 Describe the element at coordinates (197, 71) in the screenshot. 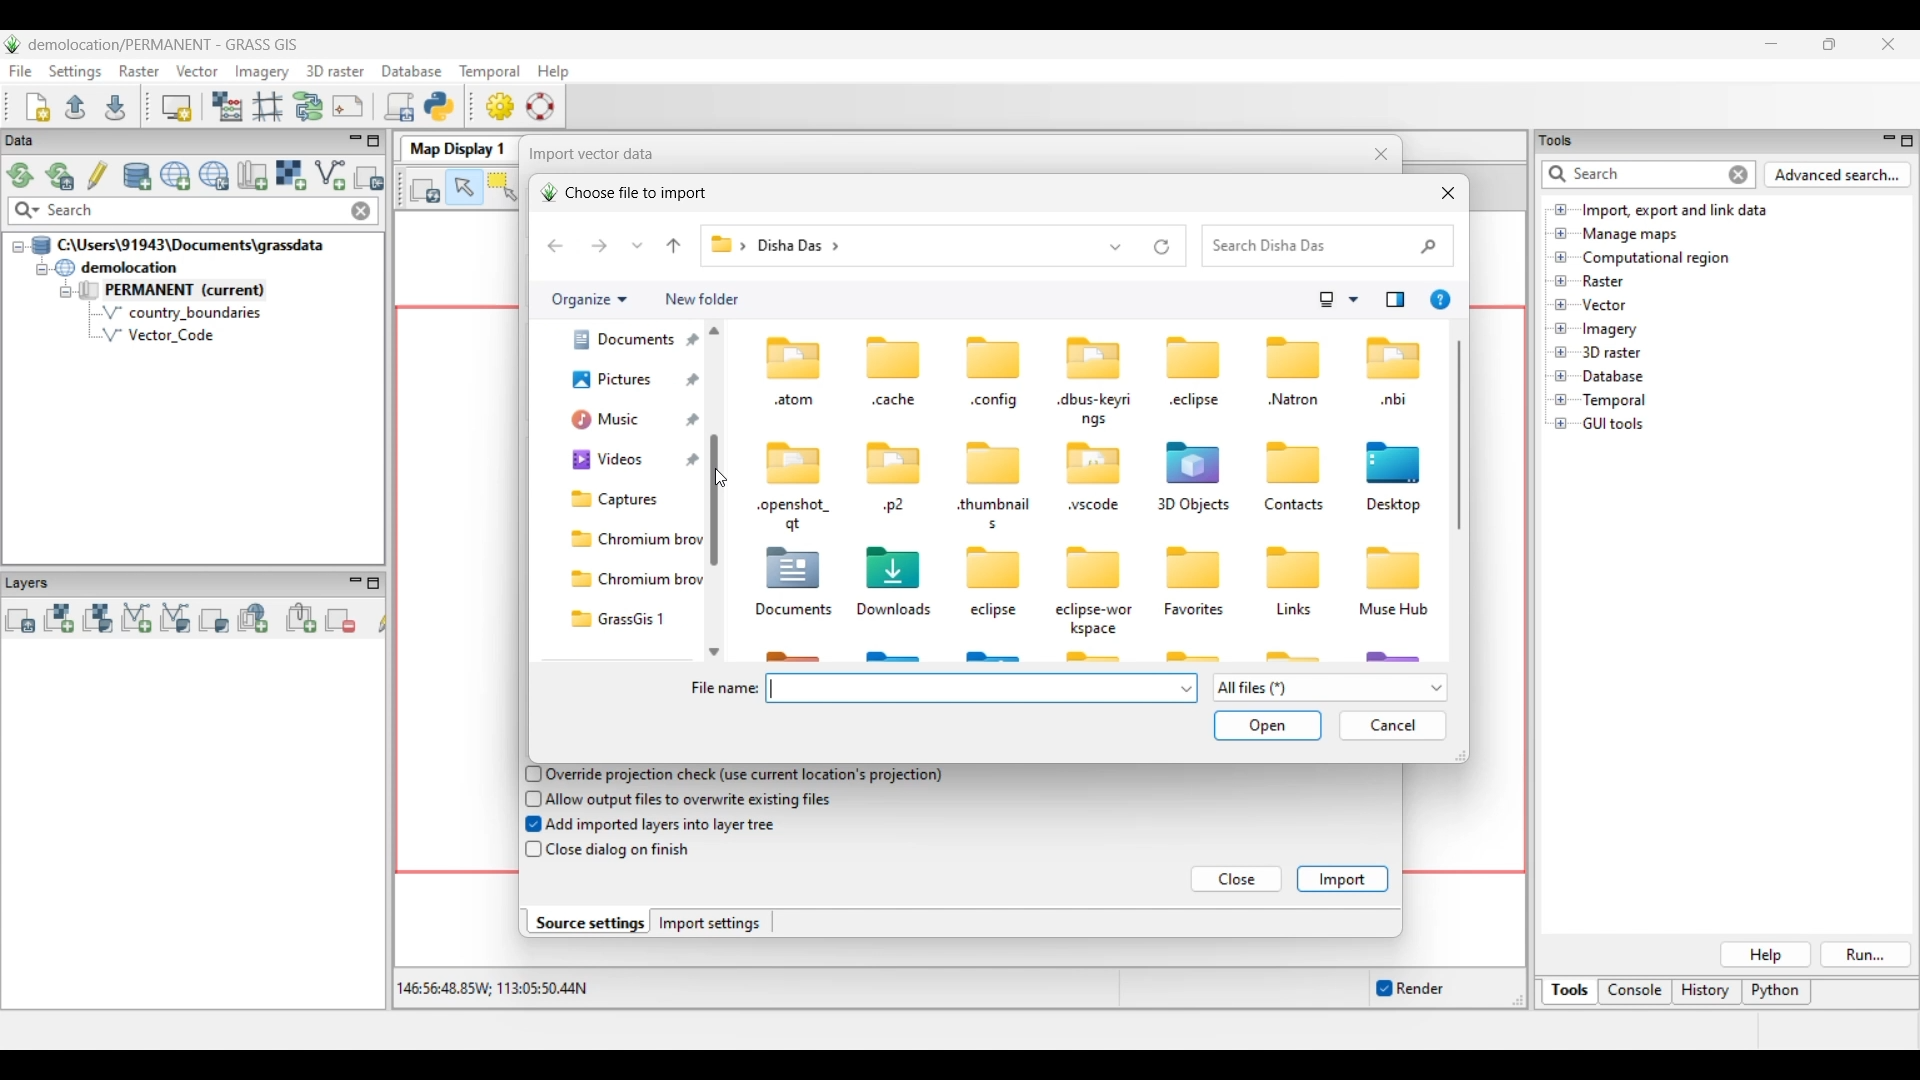

I see `Vector menu` at that location.